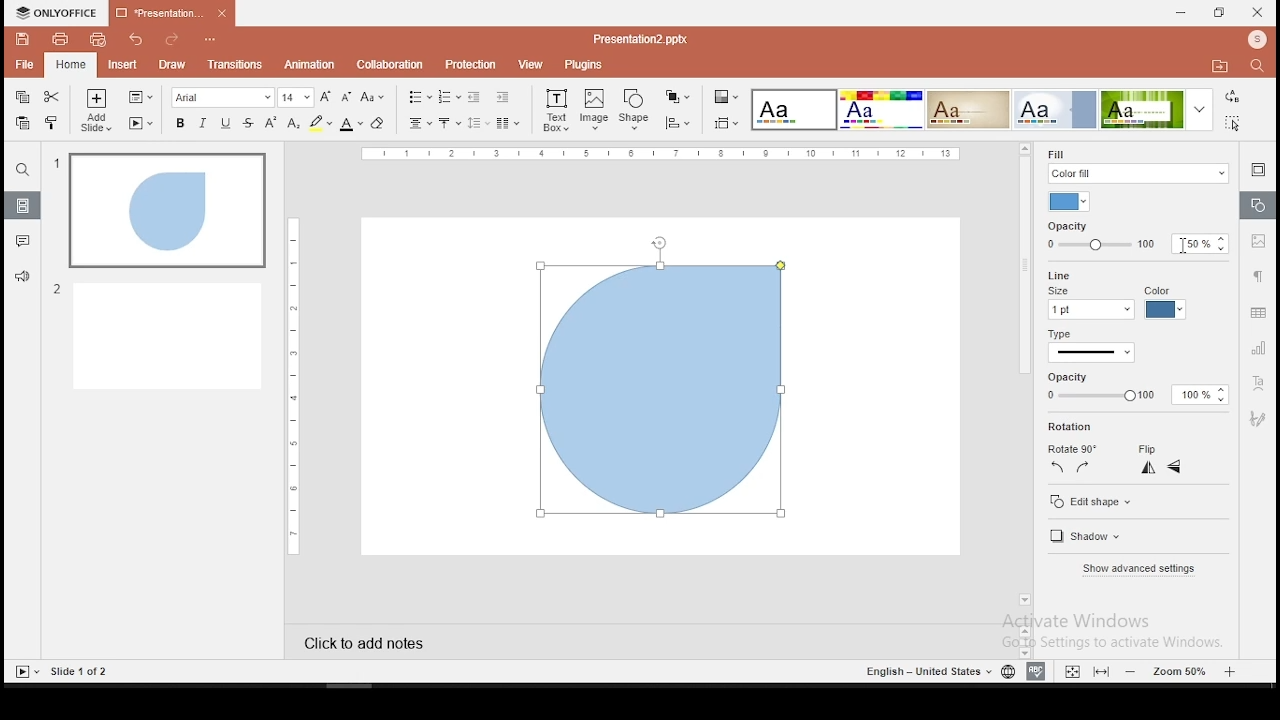 The height and width of the screenshot is (720, 1280). What do you see at coordinates (24, 64) in the screenshot?
I see `file` at bounding box center [24, 64].